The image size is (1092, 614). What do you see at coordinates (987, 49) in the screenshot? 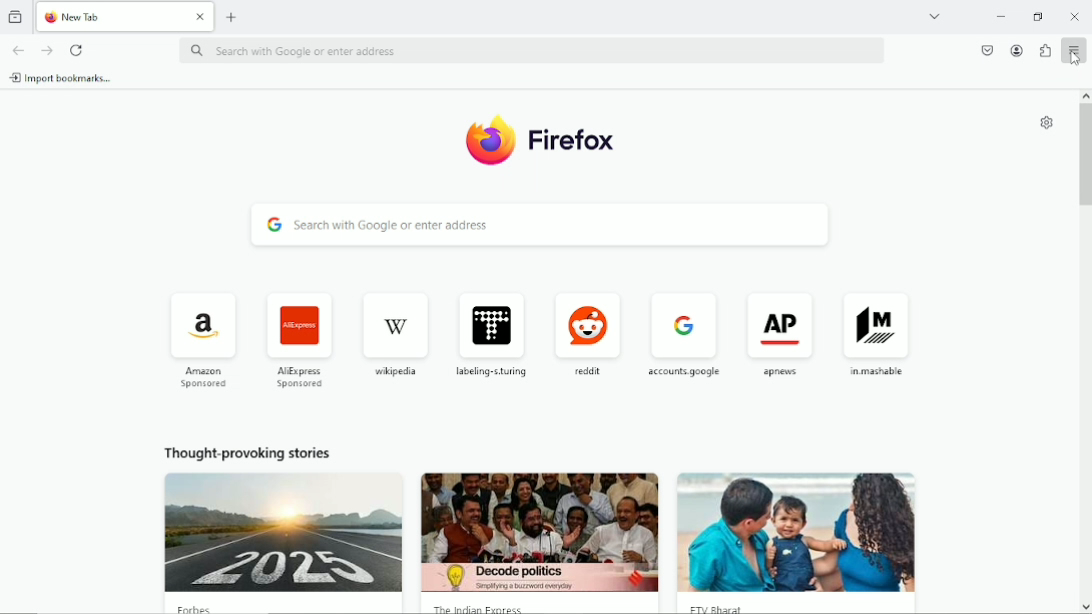
I see `save to pocket` at bounding box center [987, 49].